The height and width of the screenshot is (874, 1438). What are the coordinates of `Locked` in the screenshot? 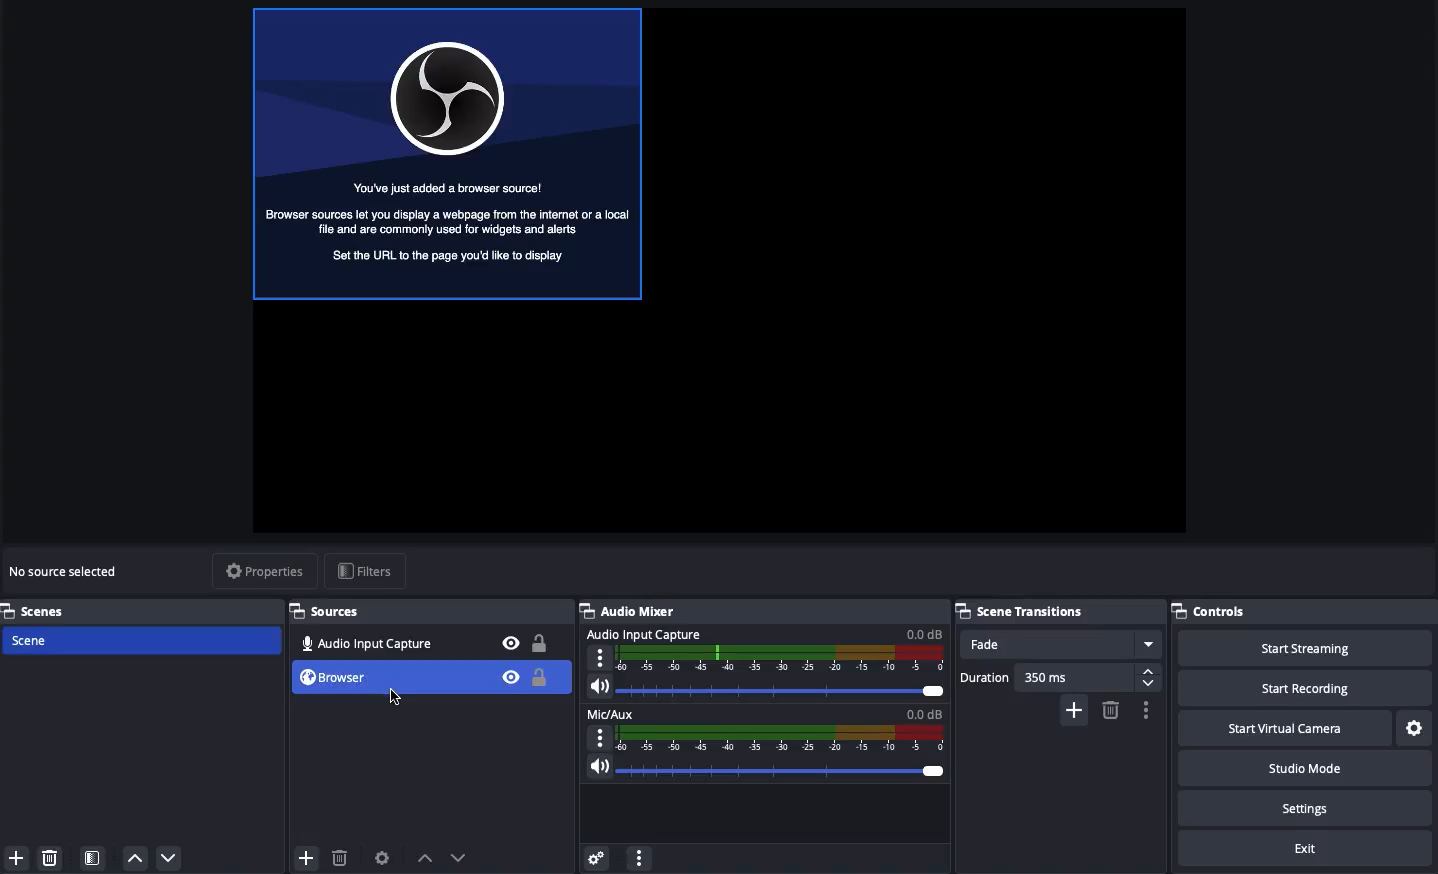 It's located at (541, 661).